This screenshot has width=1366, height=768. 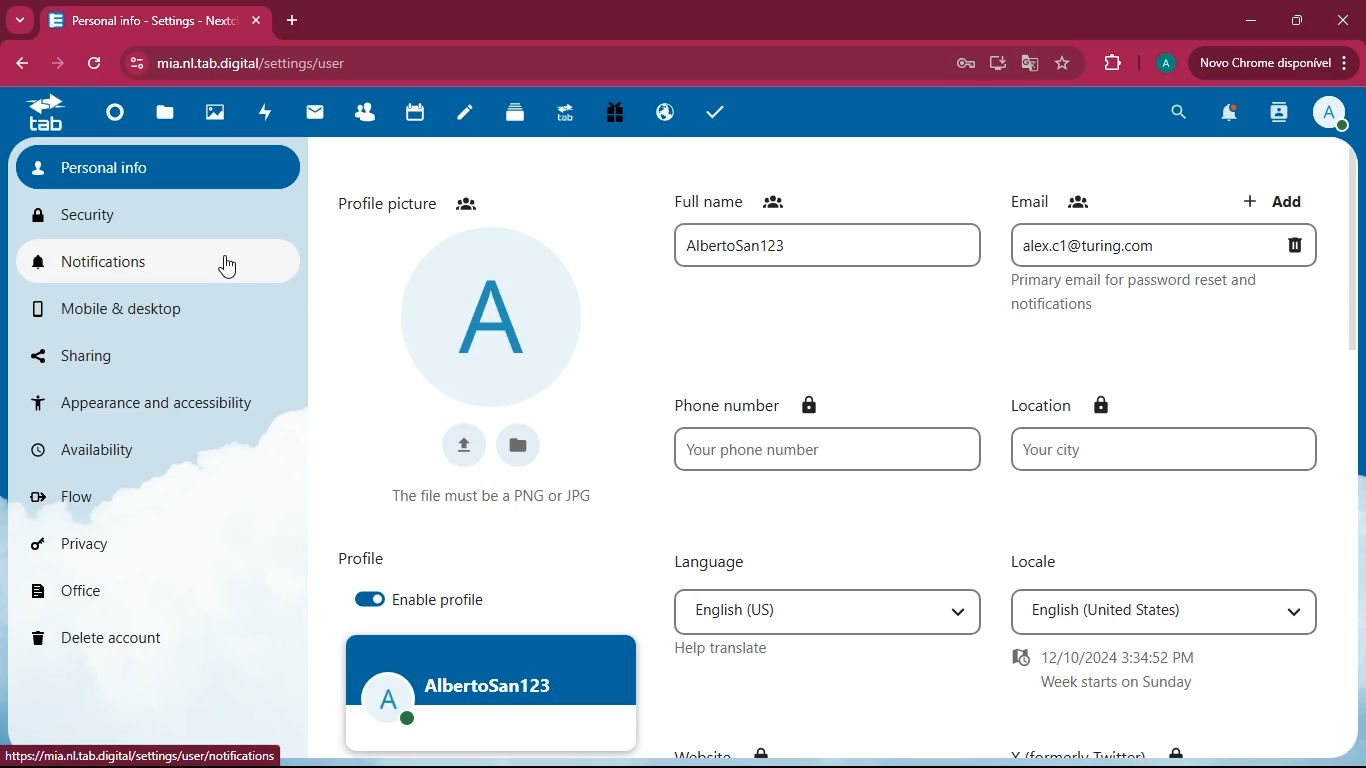 I want to click on profile, so click(x=357, y=560).